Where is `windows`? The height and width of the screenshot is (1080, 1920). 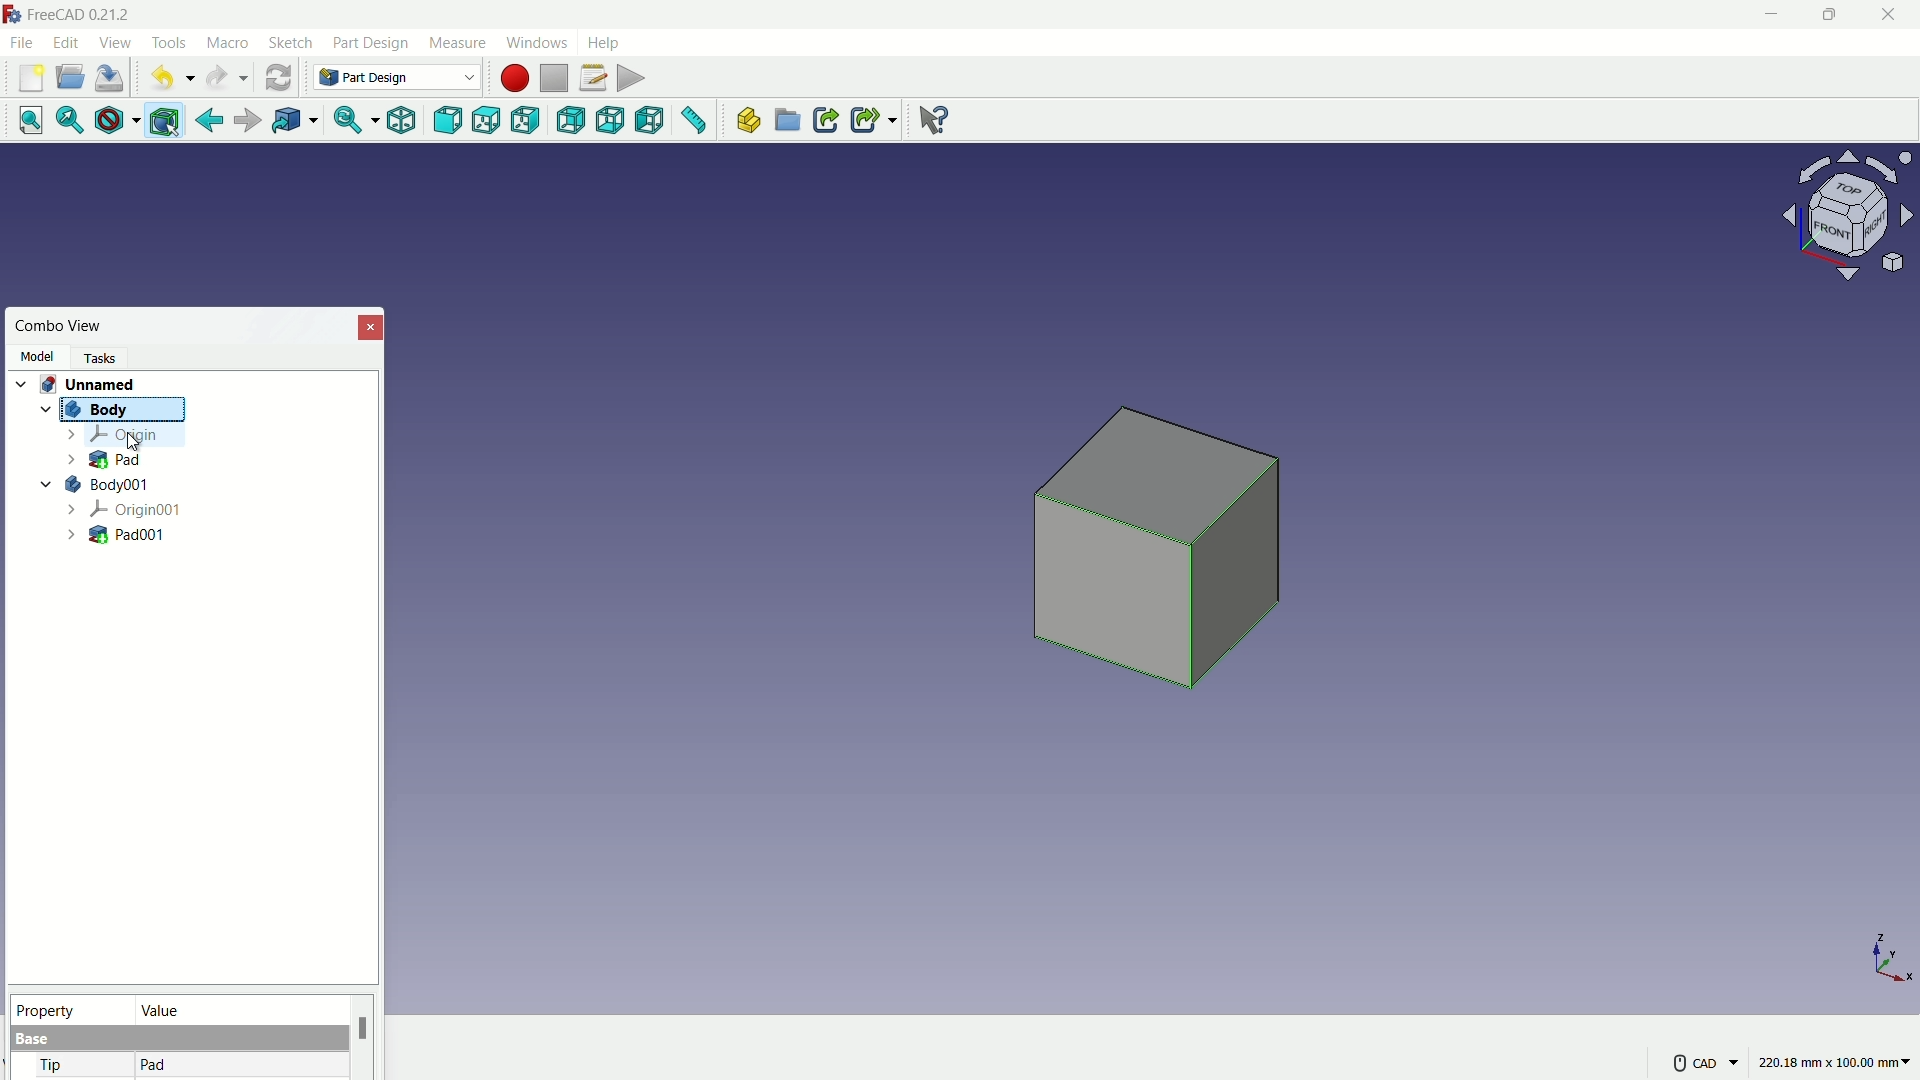 windows is located at coordinates (535, 42).